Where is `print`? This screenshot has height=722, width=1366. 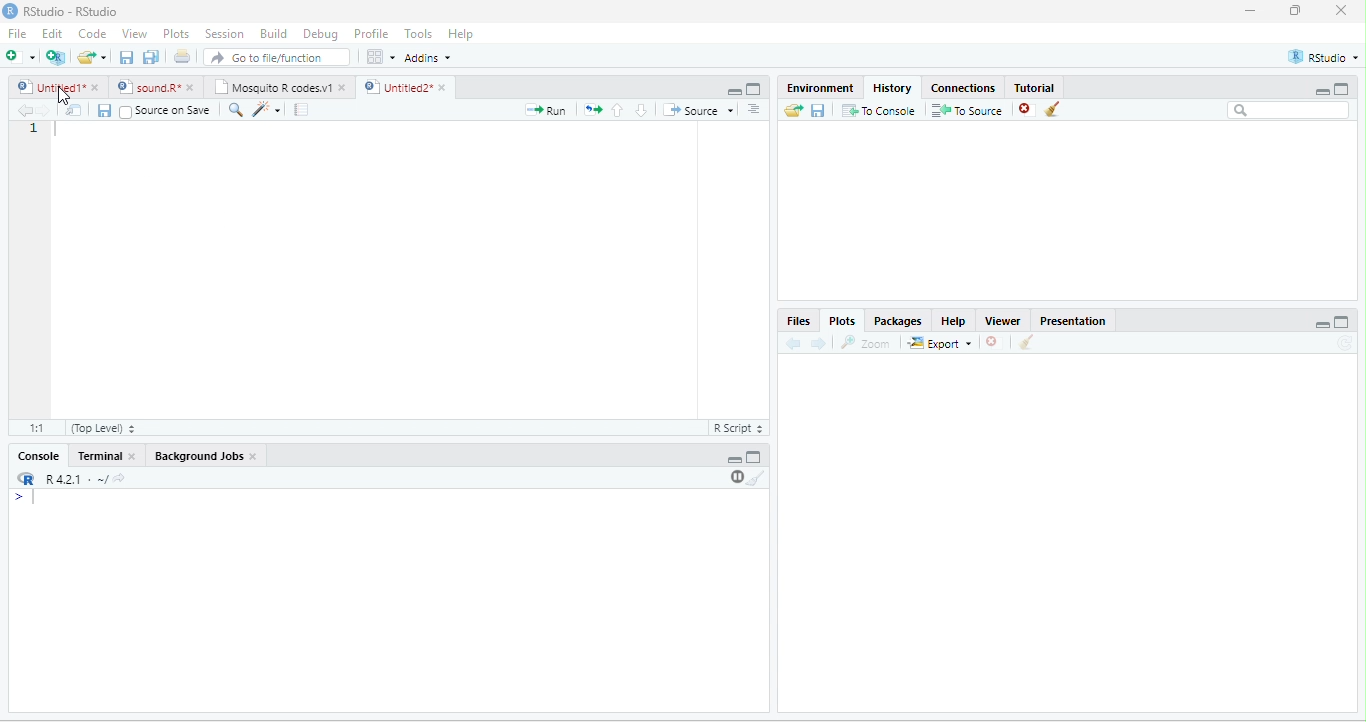 print is located at coordinates (181, 56).